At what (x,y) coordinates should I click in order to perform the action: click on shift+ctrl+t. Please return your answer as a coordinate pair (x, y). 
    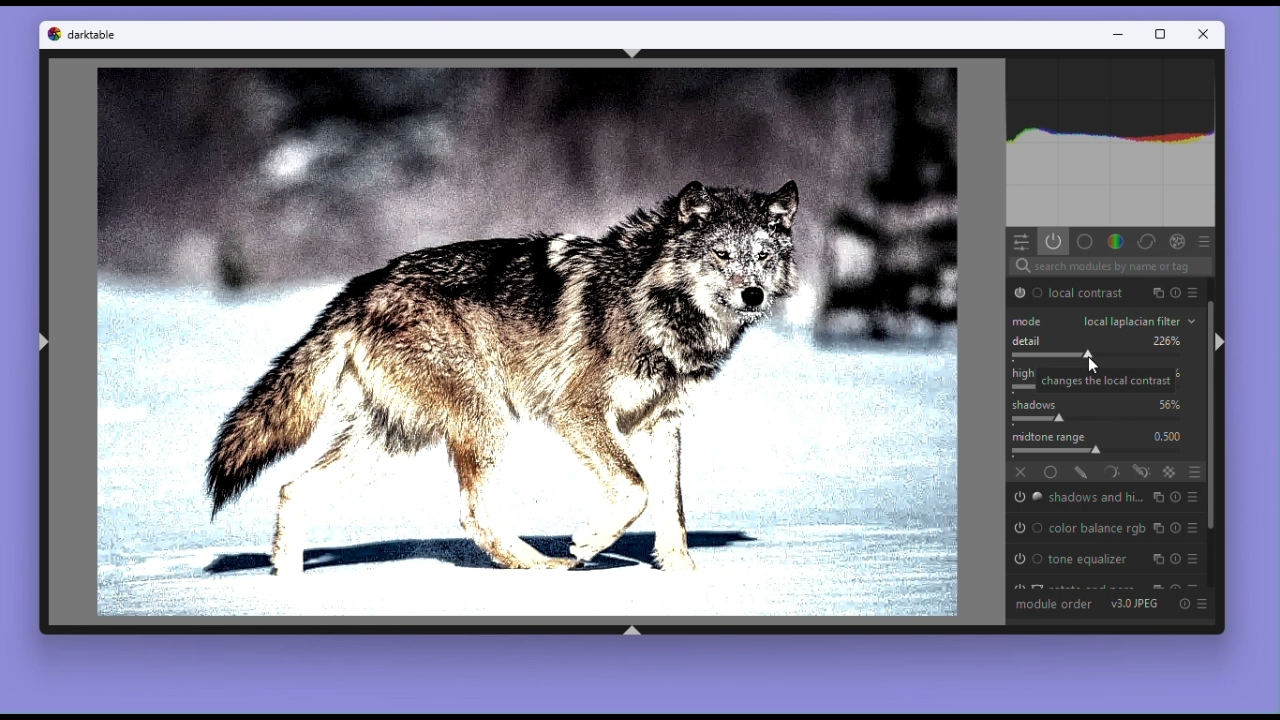
    Looking at the image, I should click on (635, 52).